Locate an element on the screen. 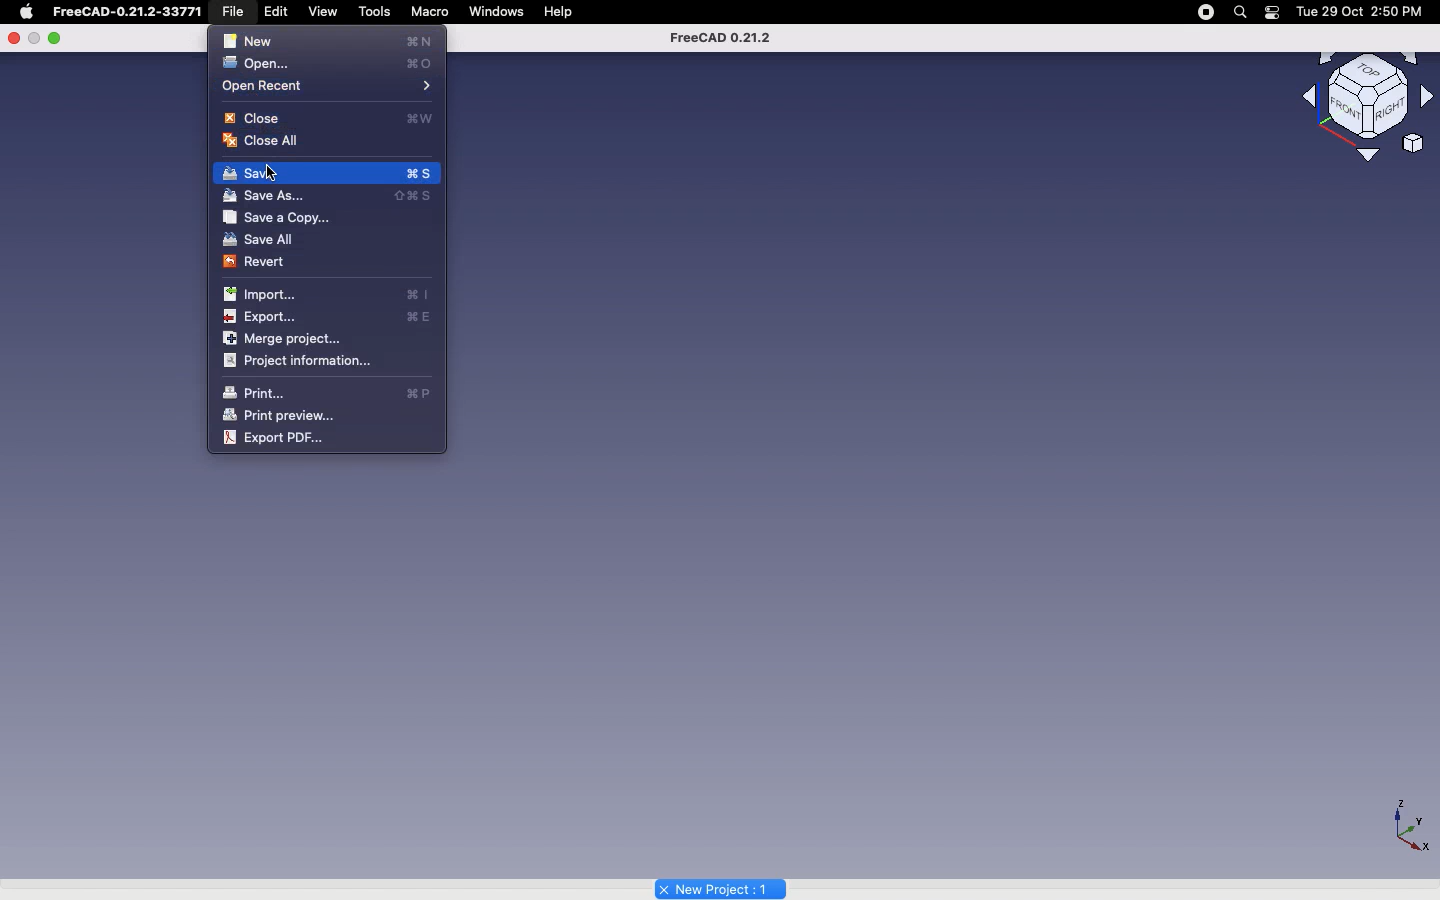 The height and width of the screenshot is (900, 1440). Project information is located at coordinates (301, 360).